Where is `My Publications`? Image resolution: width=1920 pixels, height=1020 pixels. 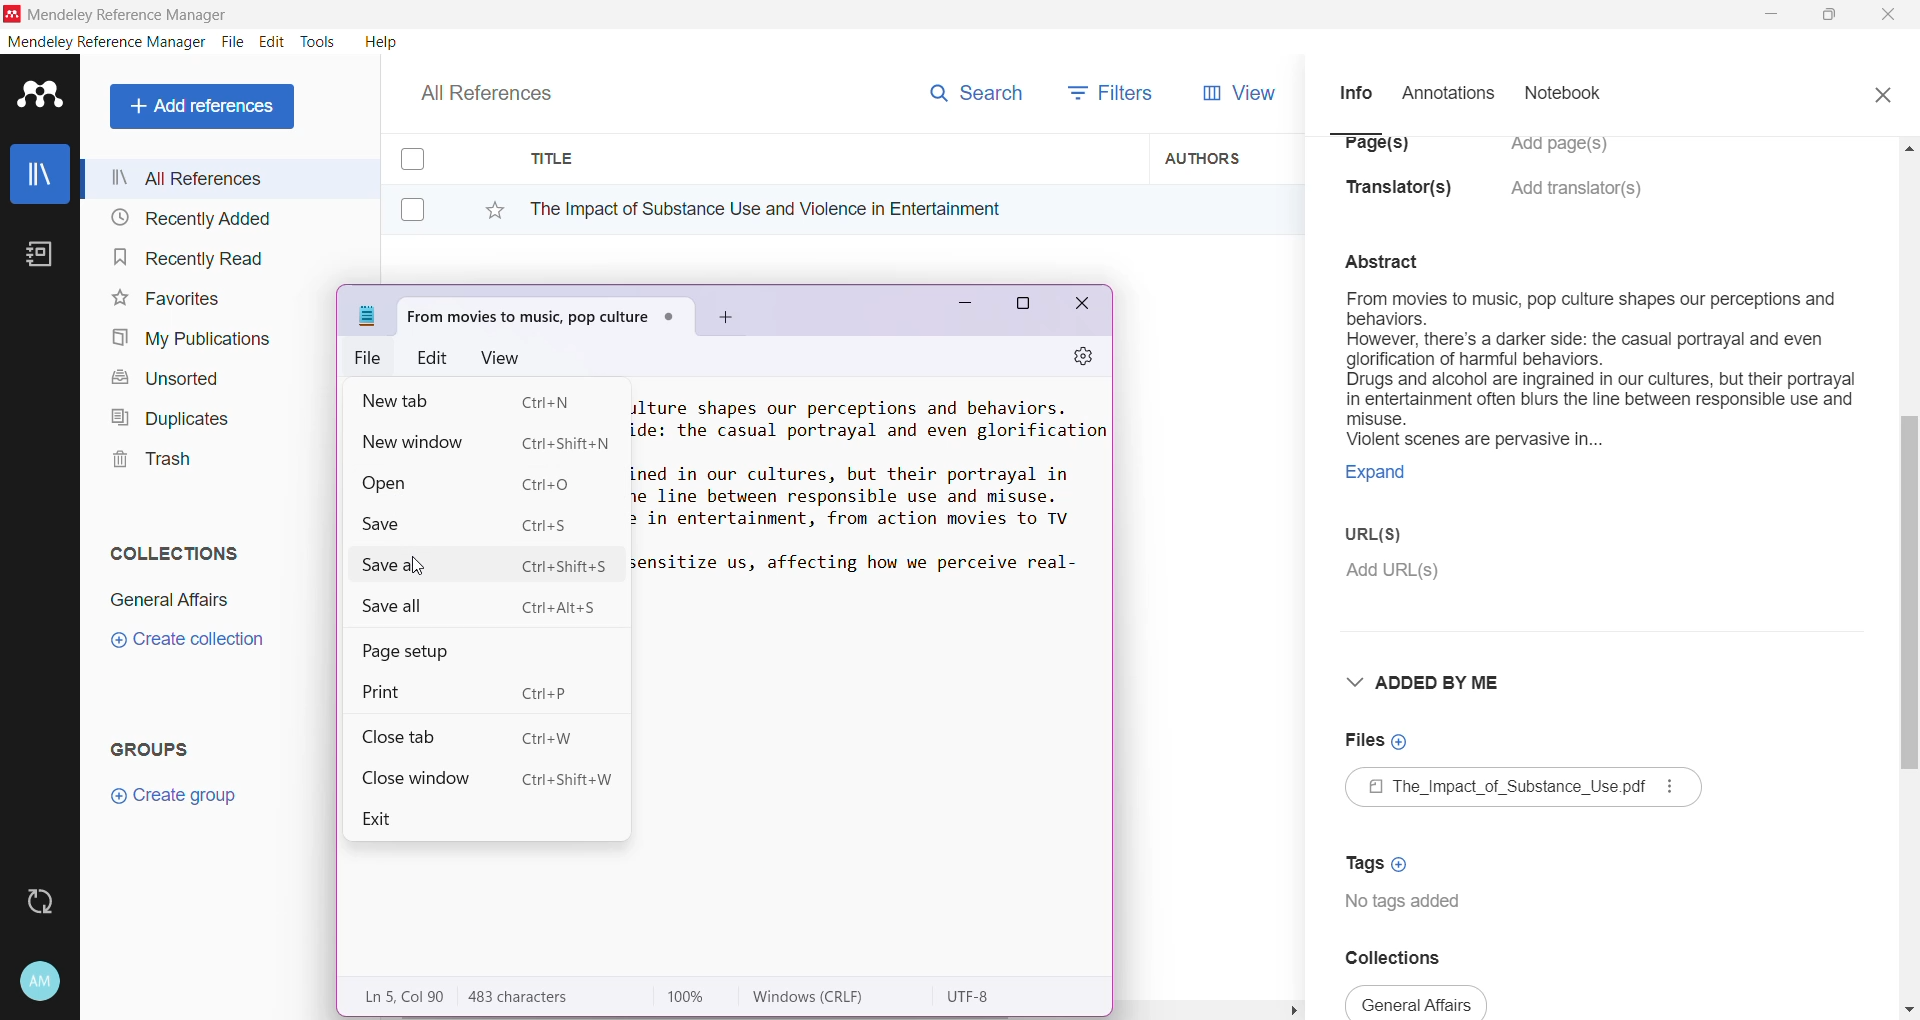 My Publications is located at coordinates (189, 339).